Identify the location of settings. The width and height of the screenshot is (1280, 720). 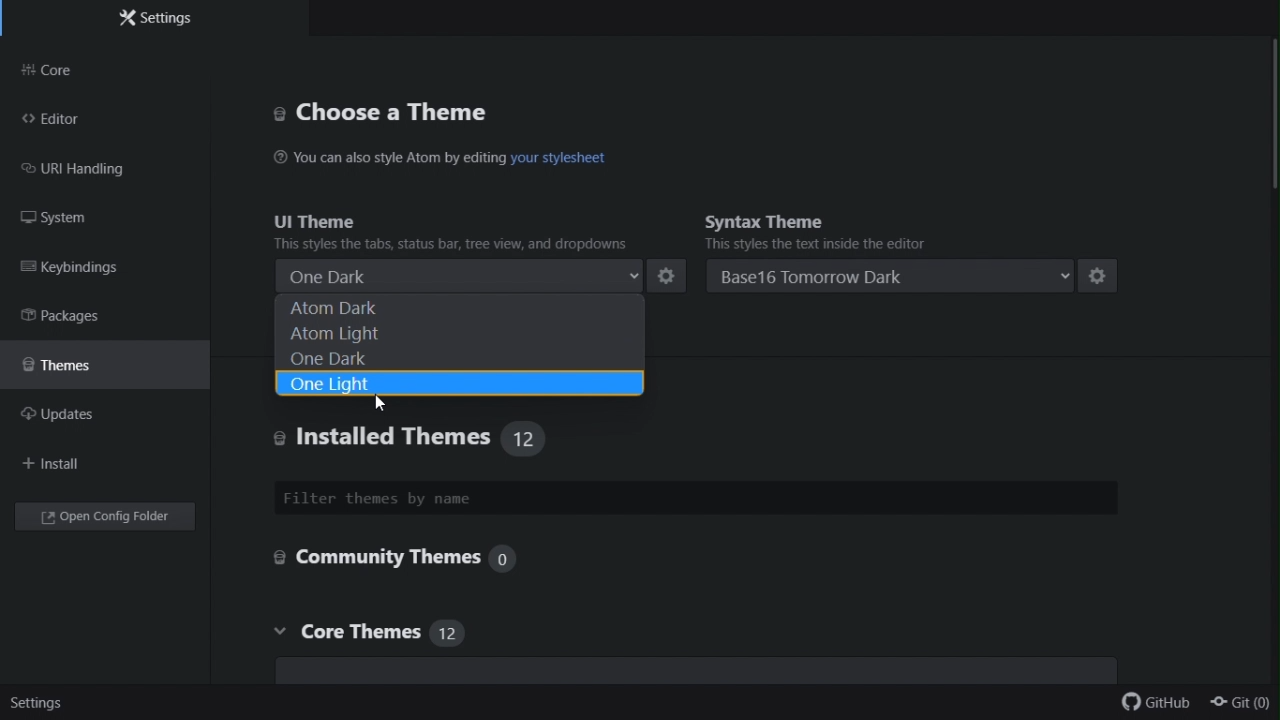
(668, 275).